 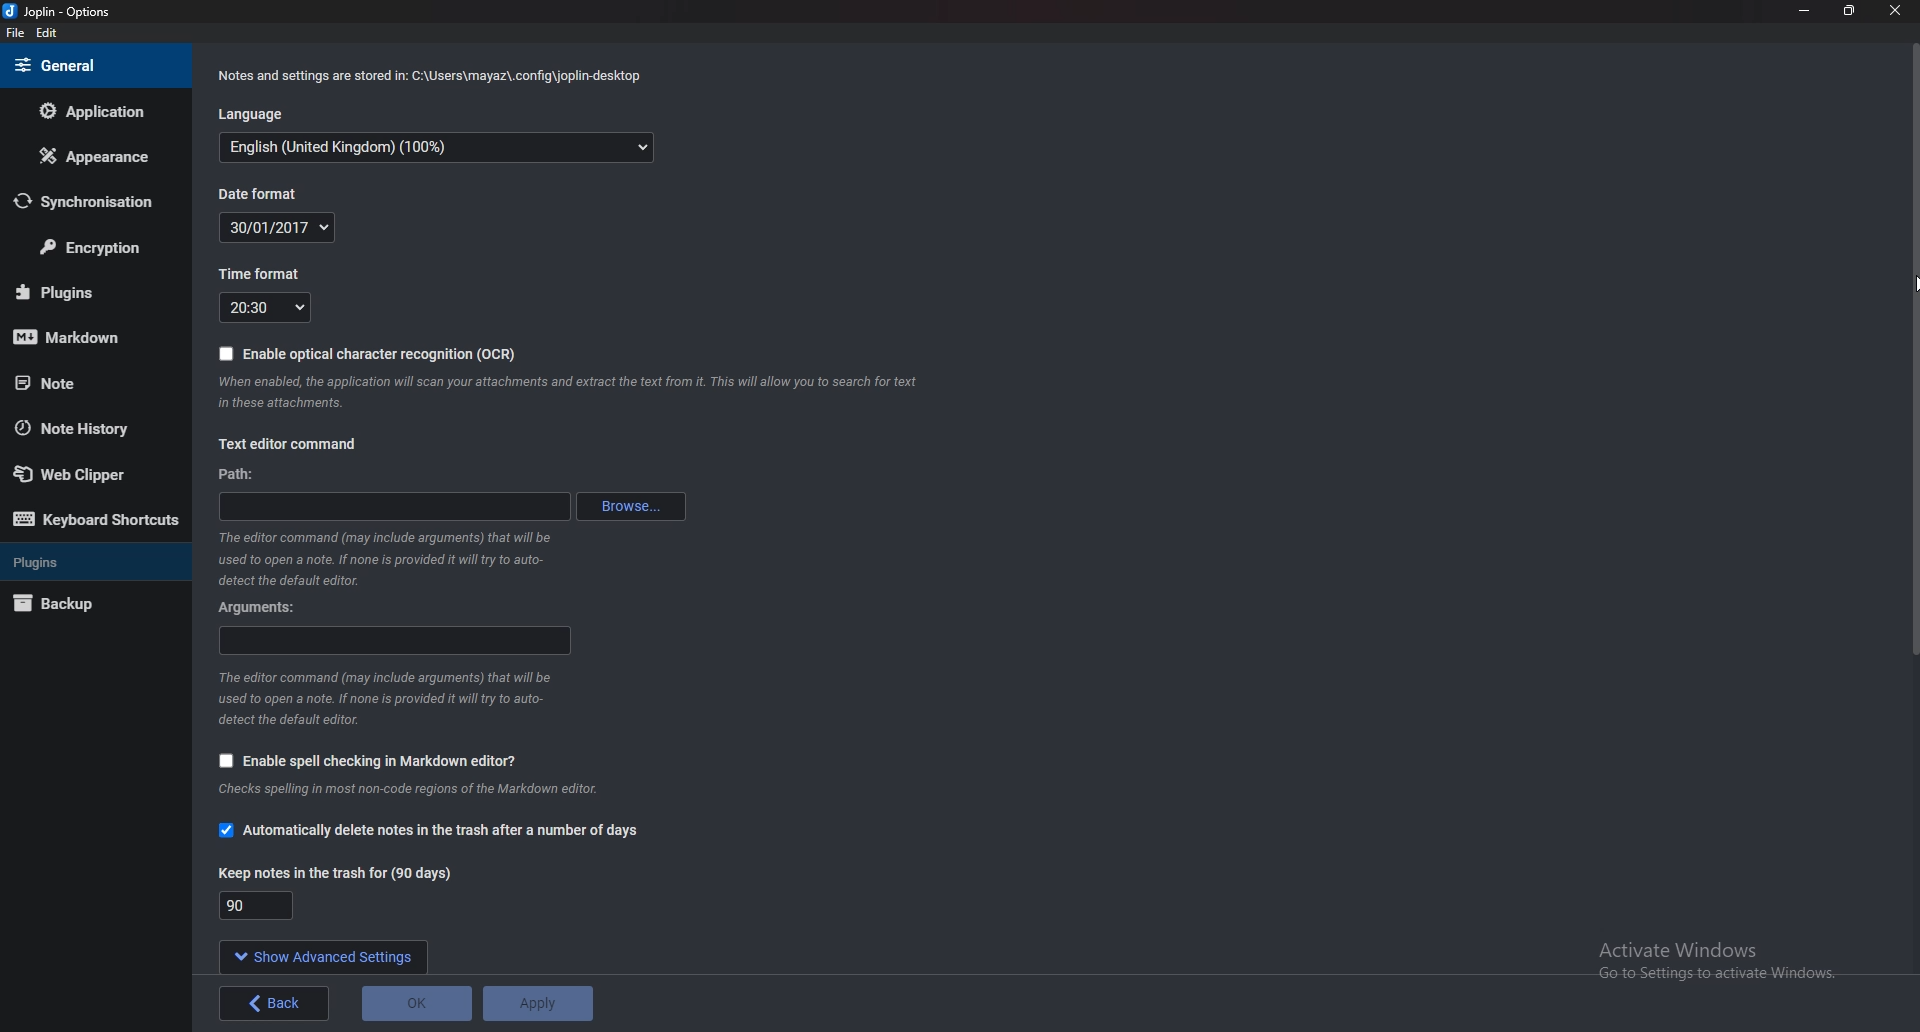 I want to click on Synchronization, so click(x=84, y=202).